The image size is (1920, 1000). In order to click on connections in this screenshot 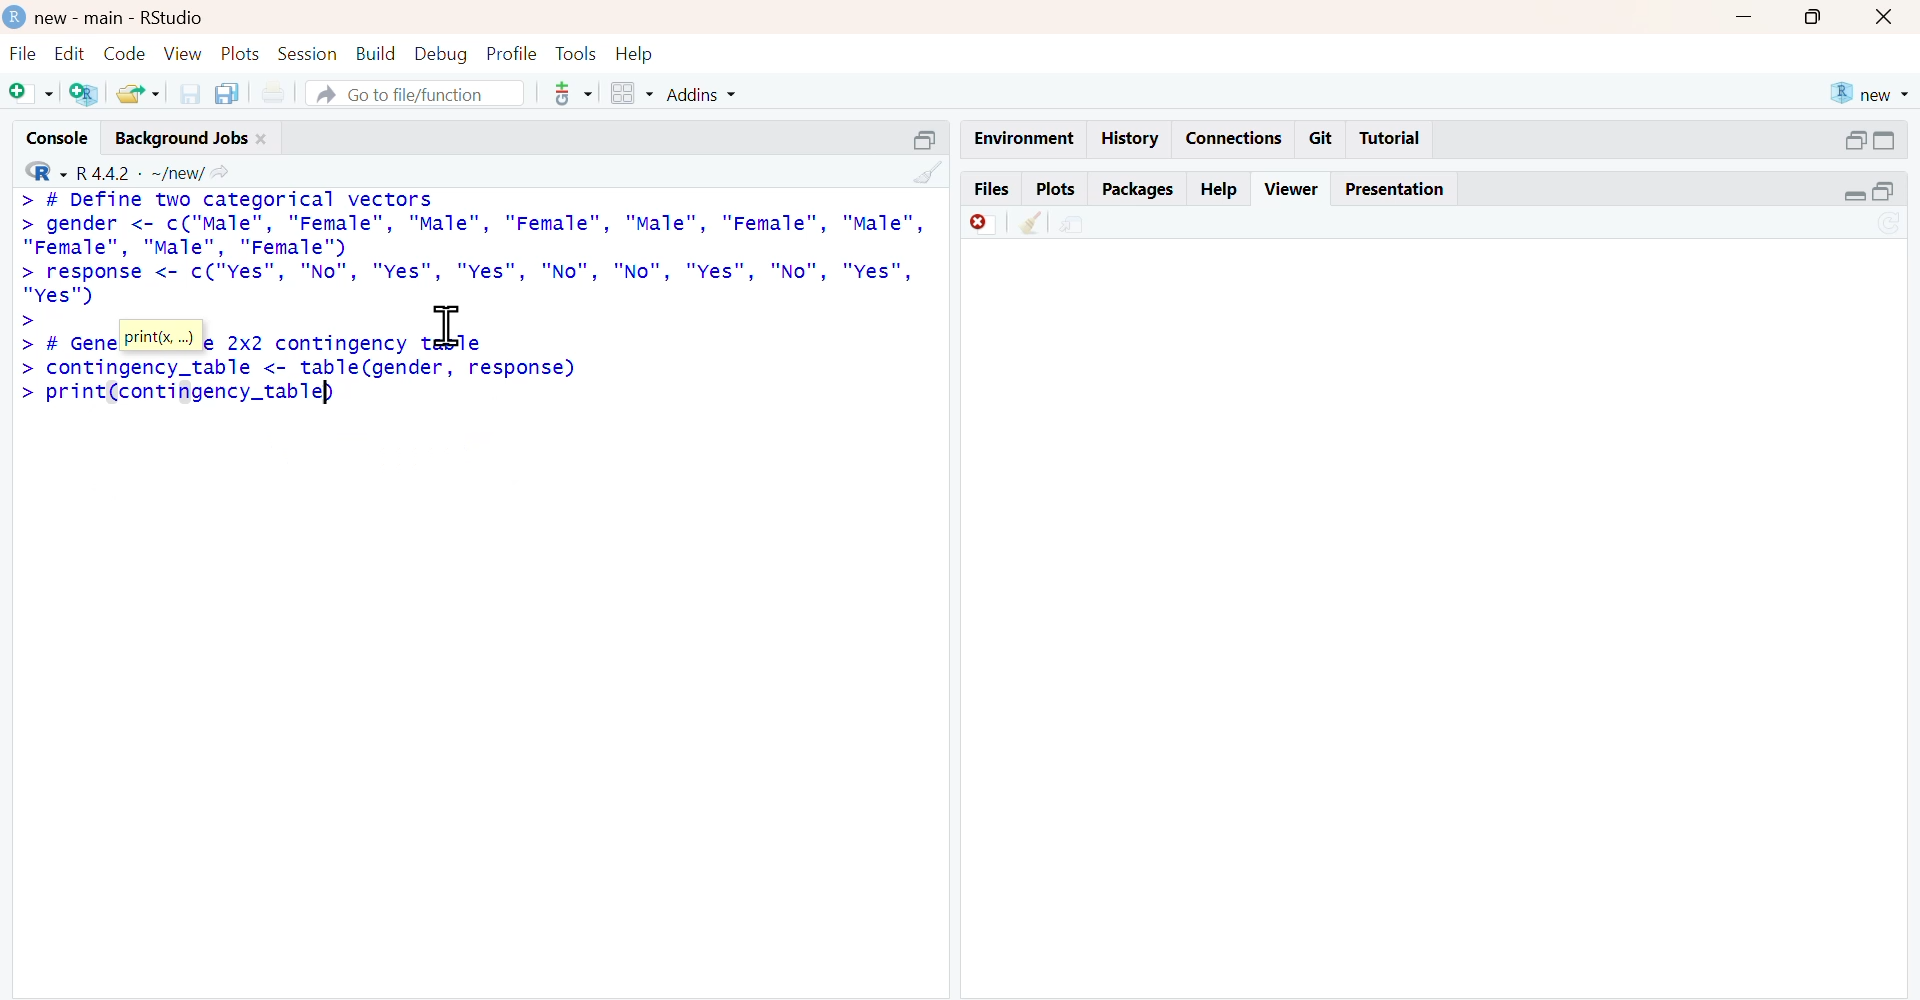, I will do `click(1236, 139)`.